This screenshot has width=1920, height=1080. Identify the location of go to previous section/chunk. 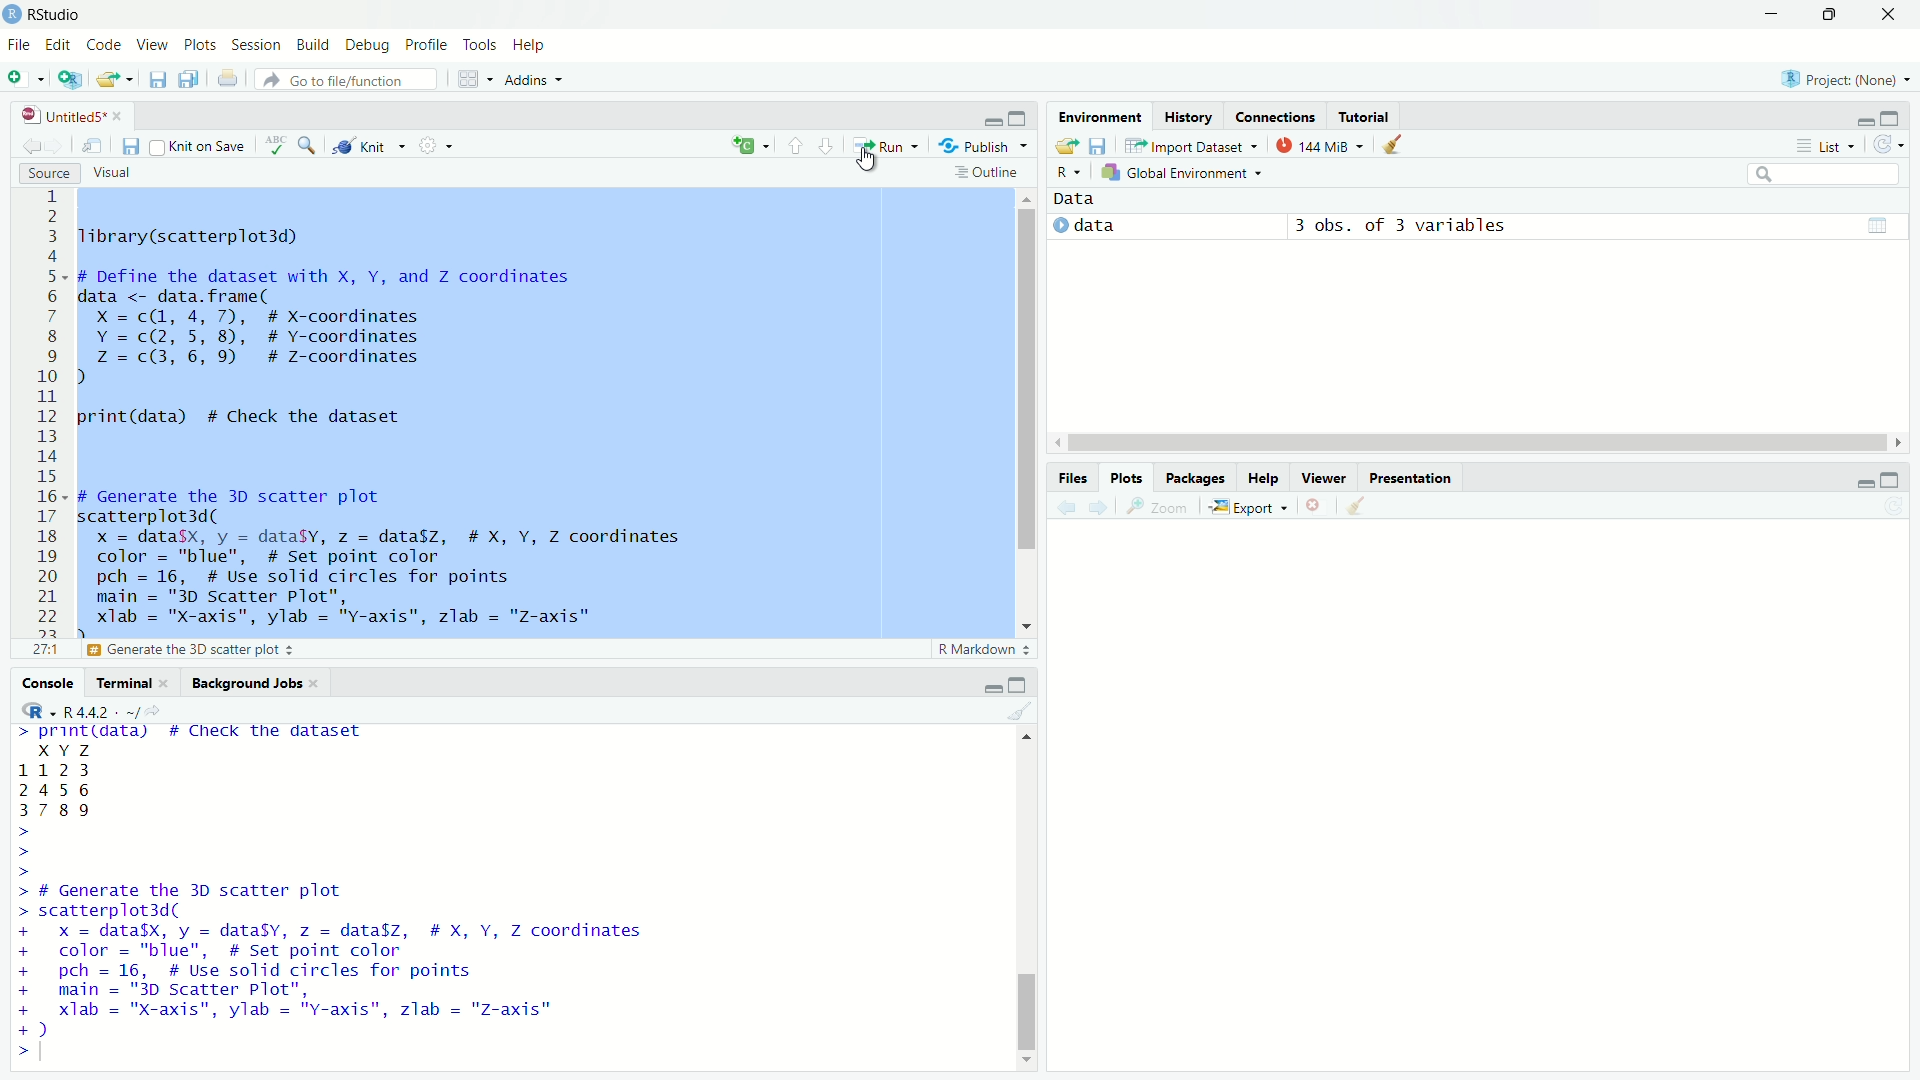
(796, 147).